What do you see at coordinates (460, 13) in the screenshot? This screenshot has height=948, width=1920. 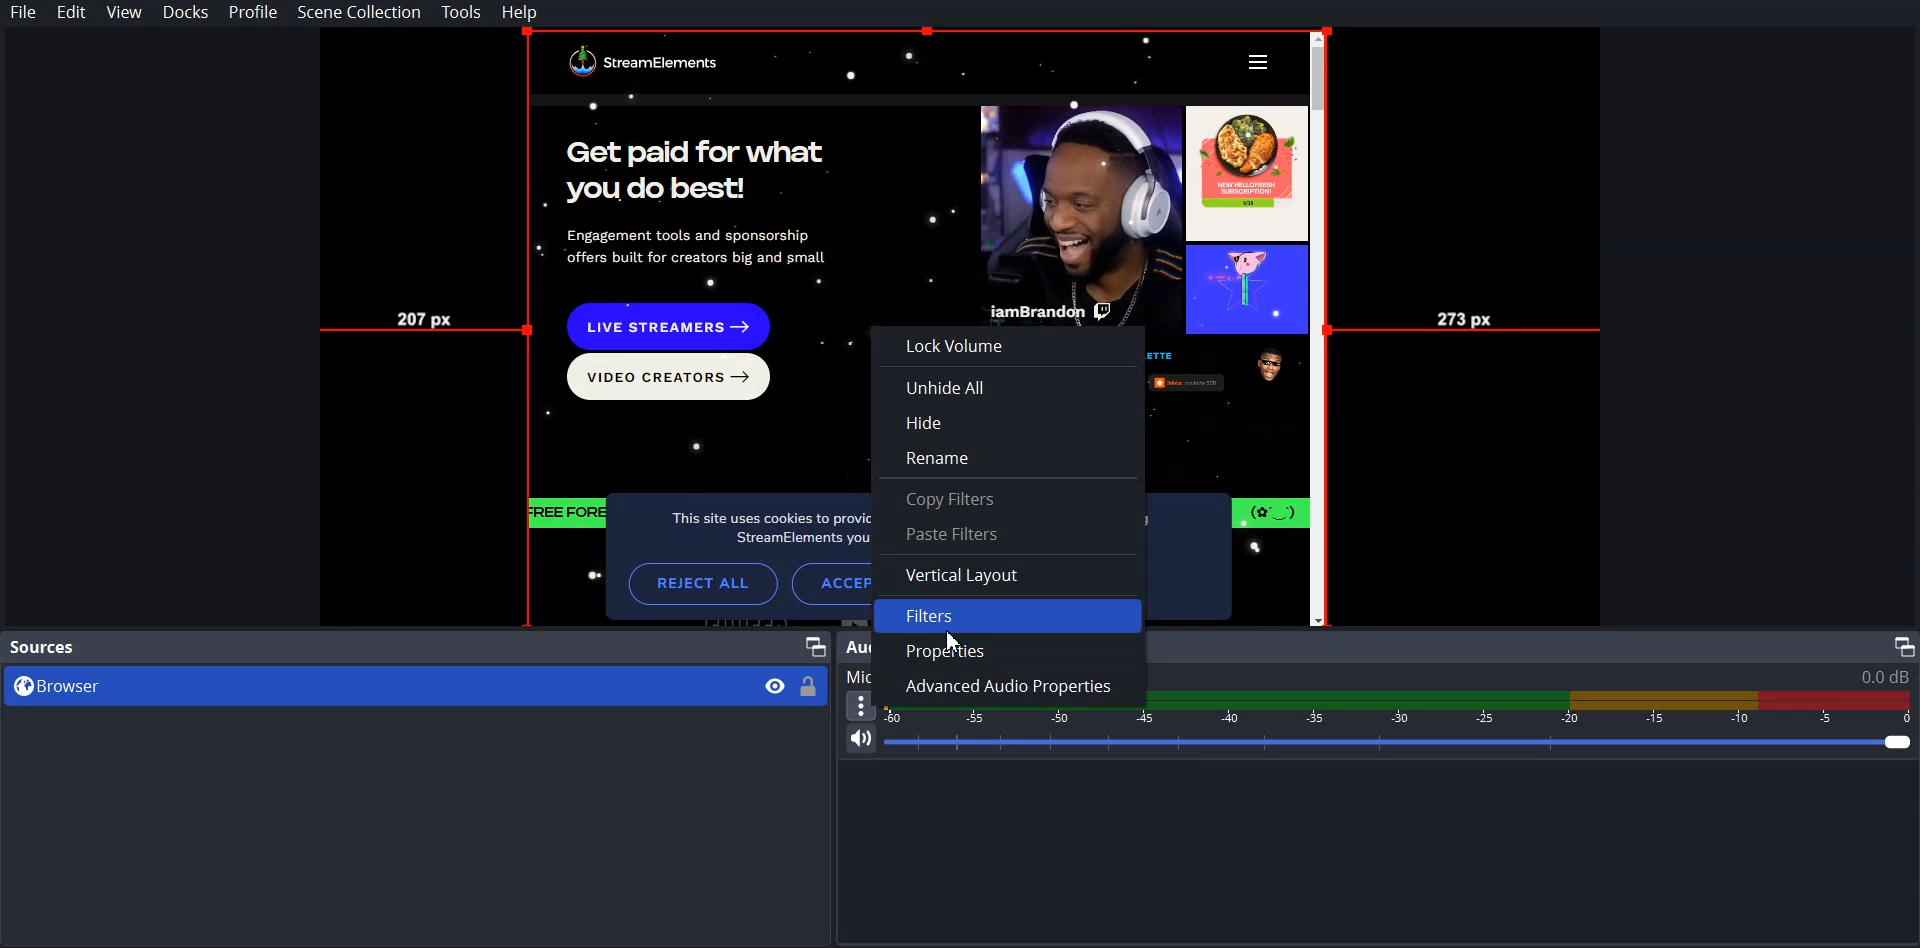 I see `Tools` at bounding box center [460, 13].